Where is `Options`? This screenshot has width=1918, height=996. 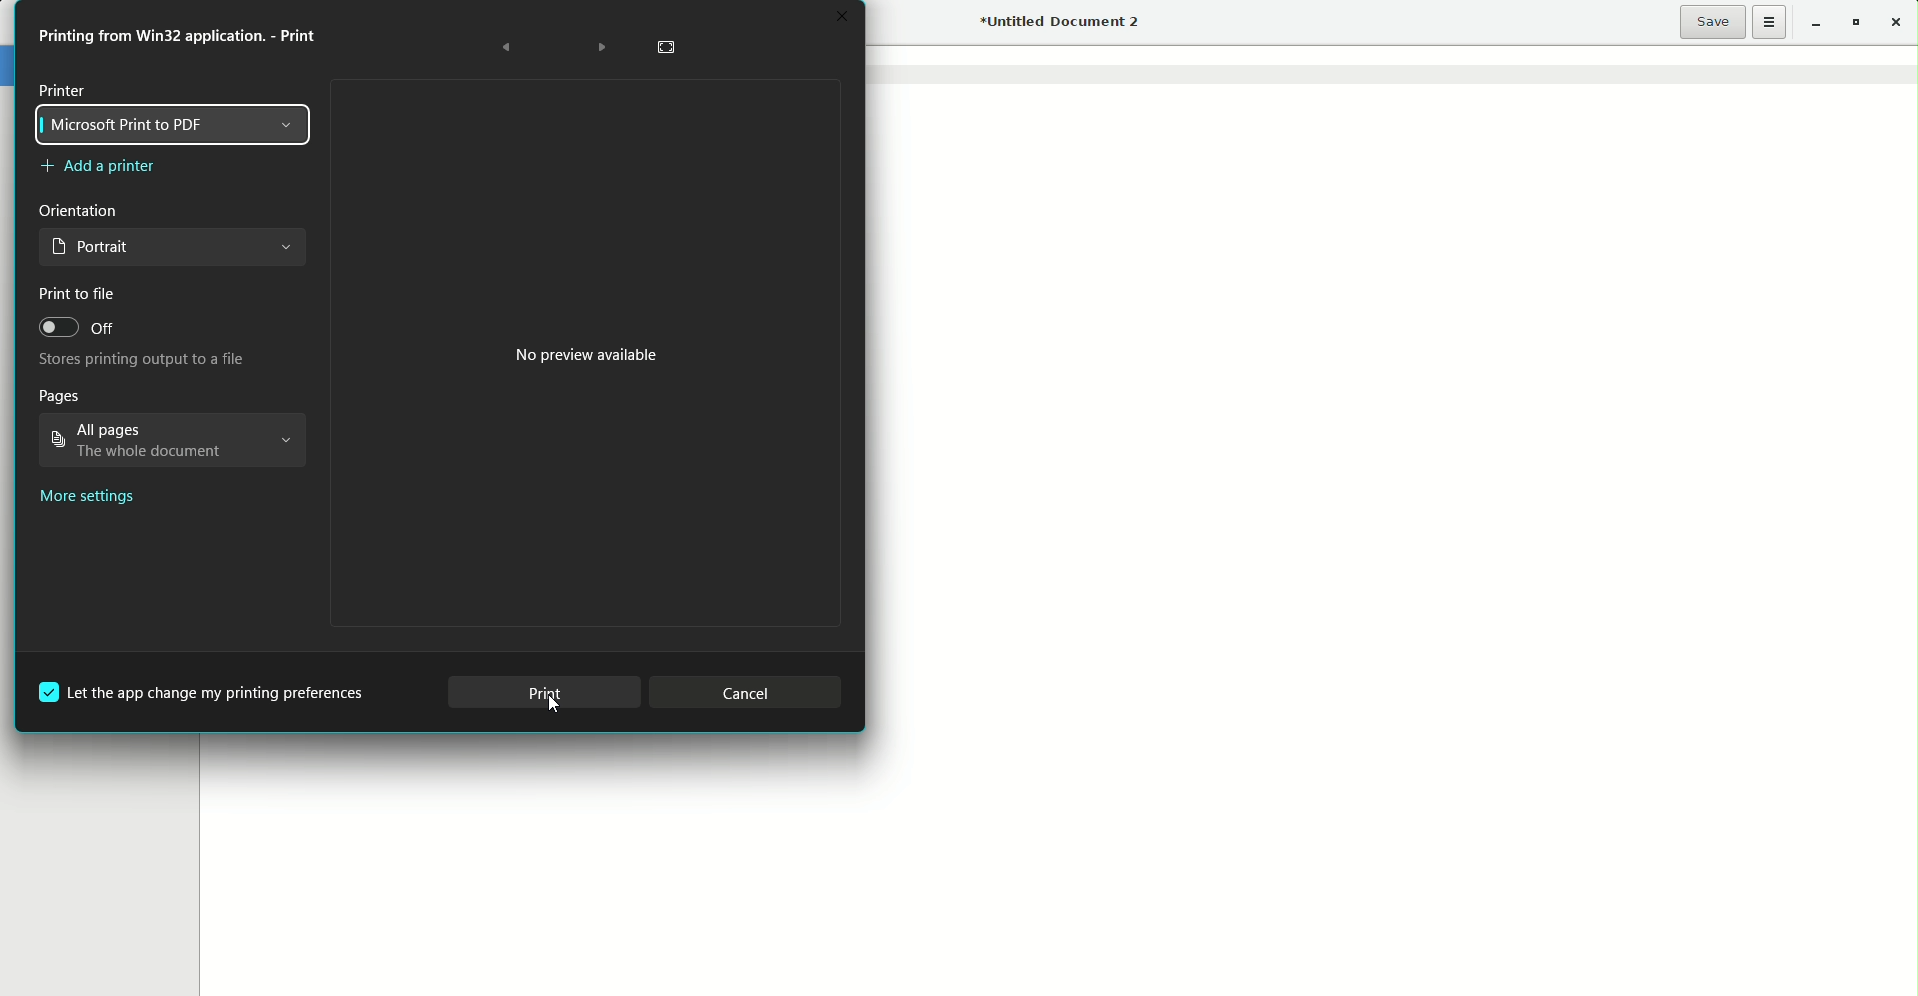 Options is located at coordinates (1770, 22).